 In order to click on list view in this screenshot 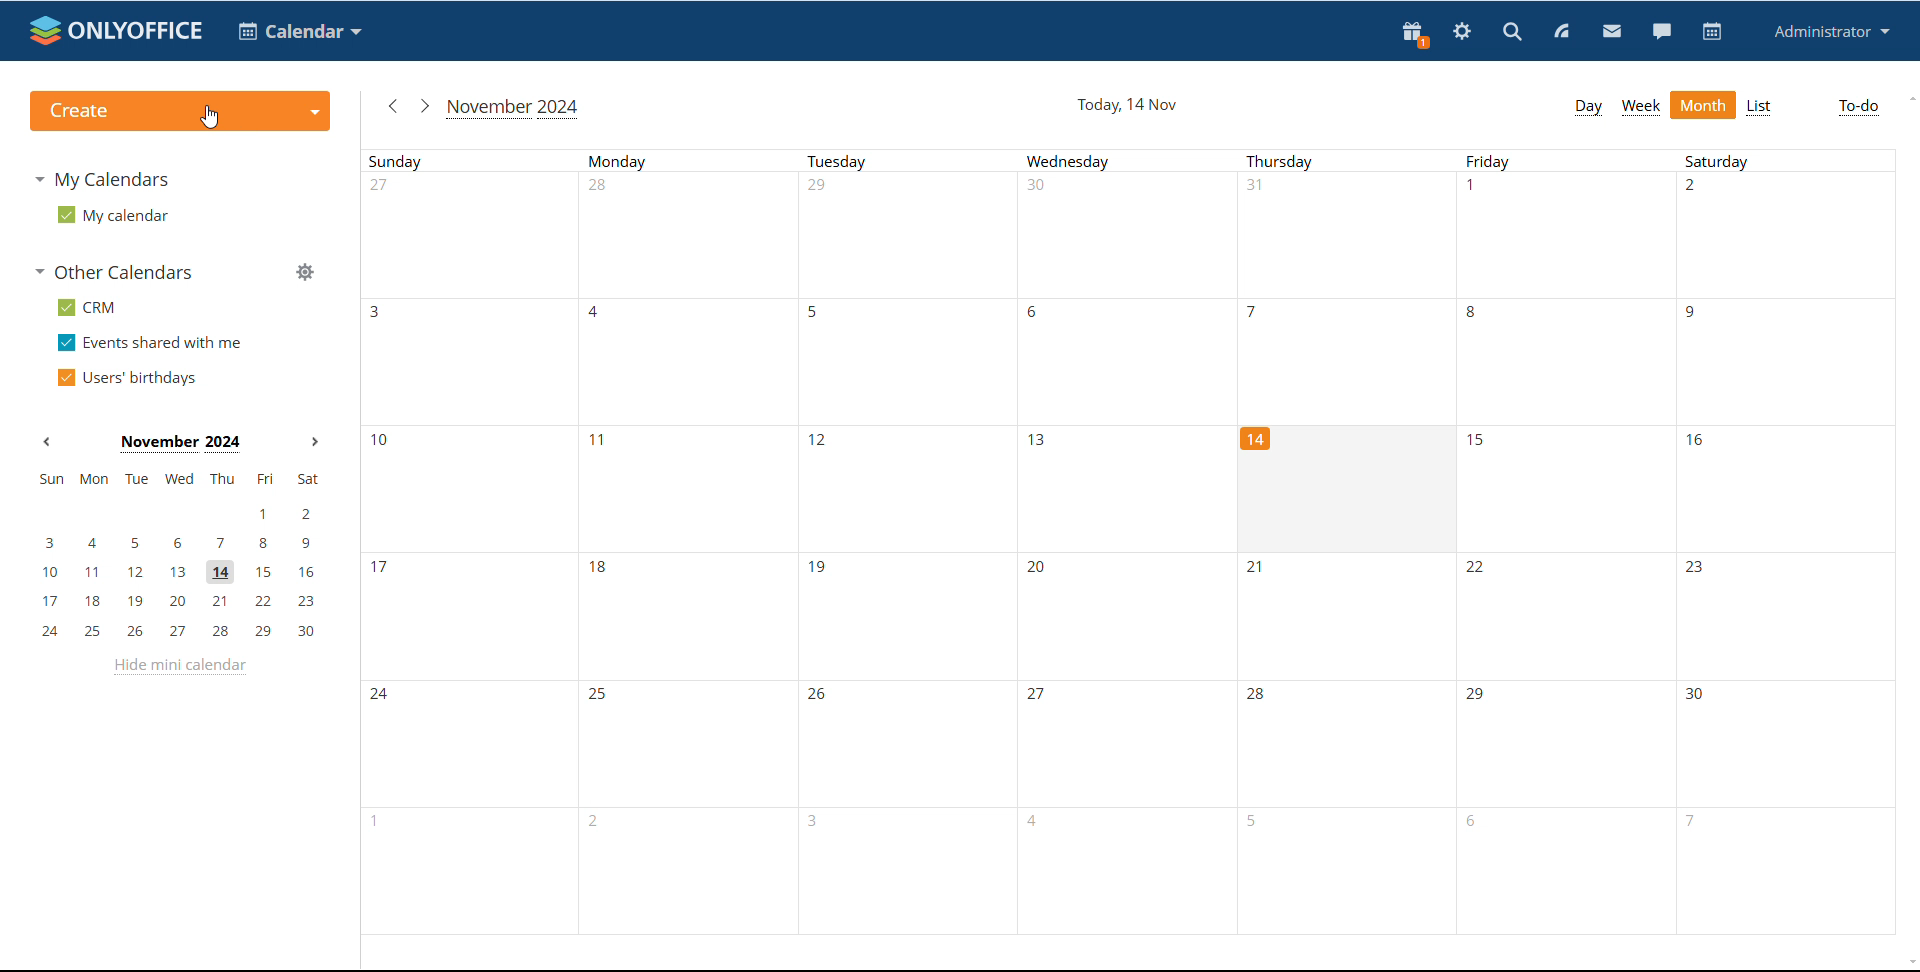, I will do `click(1758, 107)`.